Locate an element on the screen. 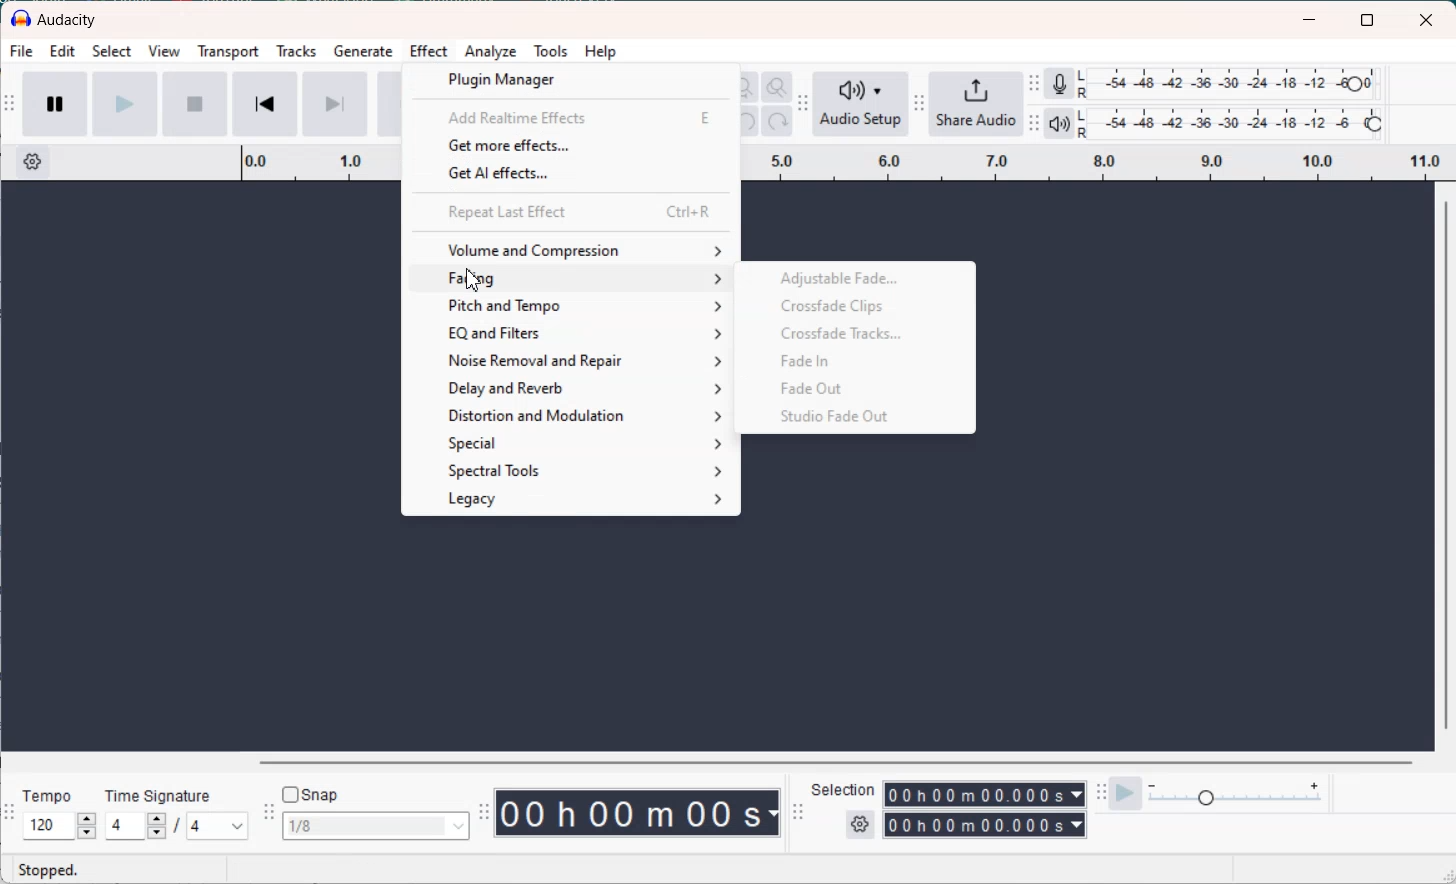 The image size is (1456, 884). Audacity selection toolbar is located at coordinates (799, 811).